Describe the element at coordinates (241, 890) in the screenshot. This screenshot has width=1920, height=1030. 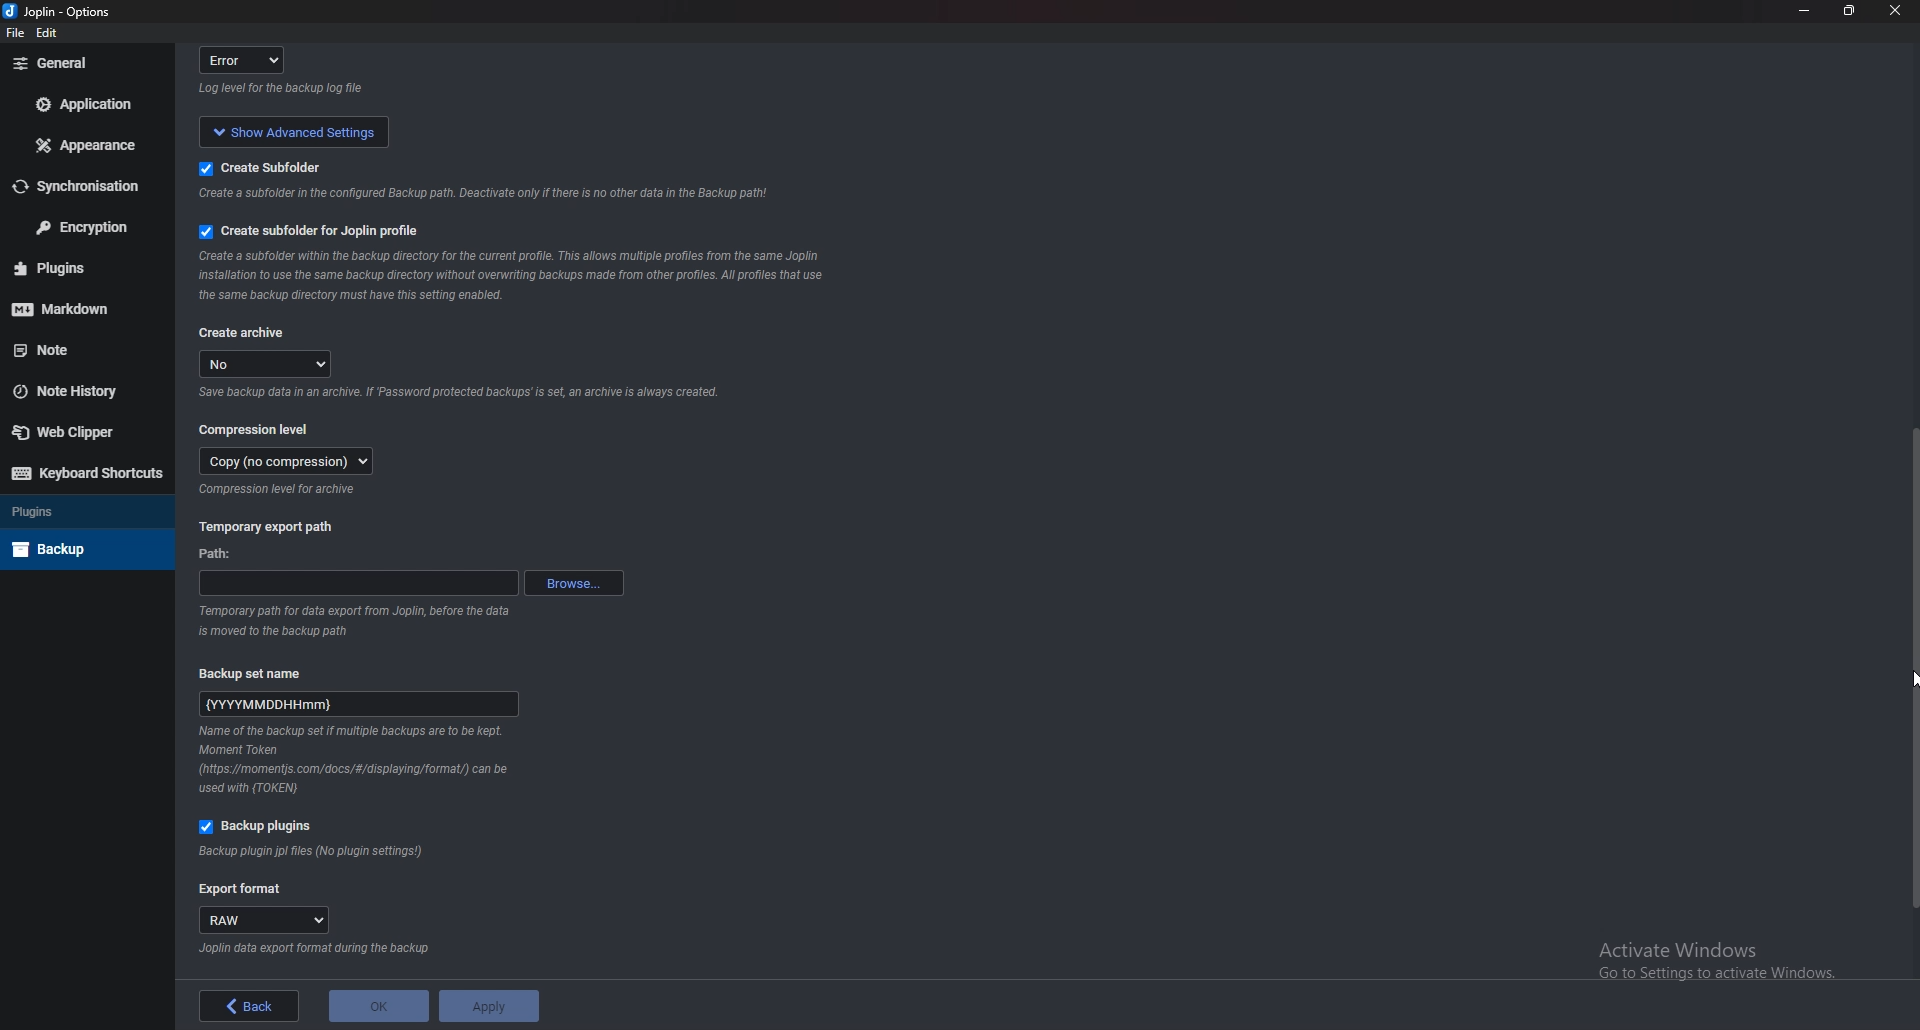
I see `Export format` at that location.